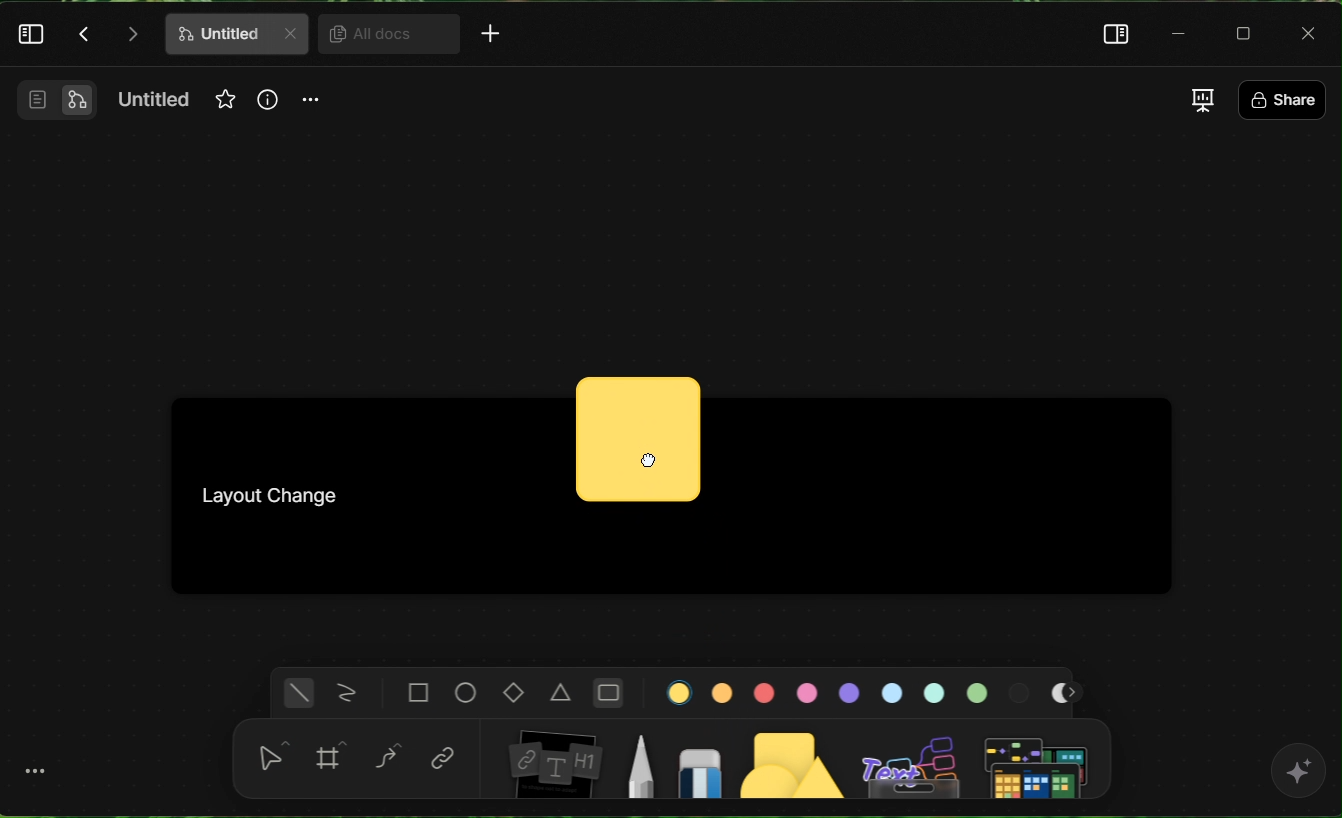 The image size is (1342, 818). Describe the element at coordinates (33, 39) in the screenshot. I see `Left panel` at that location.